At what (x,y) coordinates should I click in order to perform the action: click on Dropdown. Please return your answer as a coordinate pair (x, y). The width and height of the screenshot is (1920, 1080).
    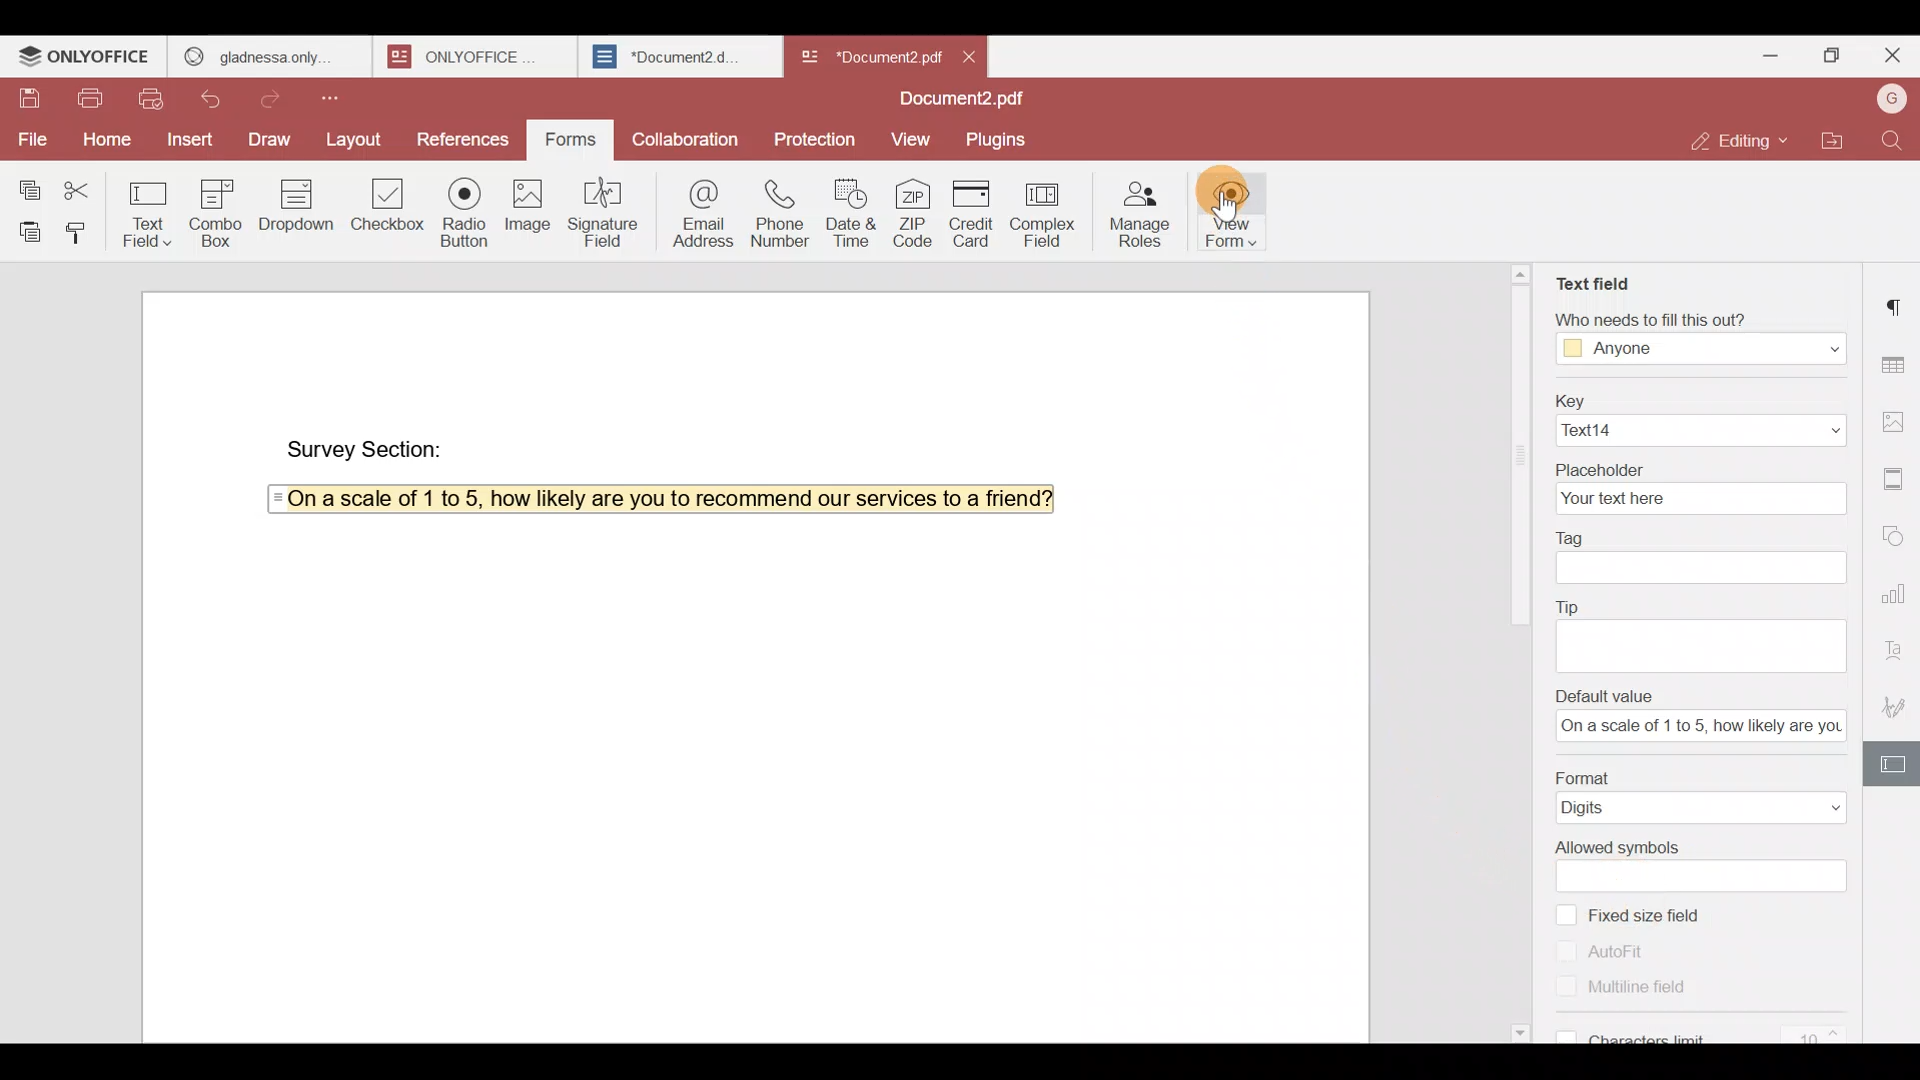
    Looking at the image, I should click on (292, 209).